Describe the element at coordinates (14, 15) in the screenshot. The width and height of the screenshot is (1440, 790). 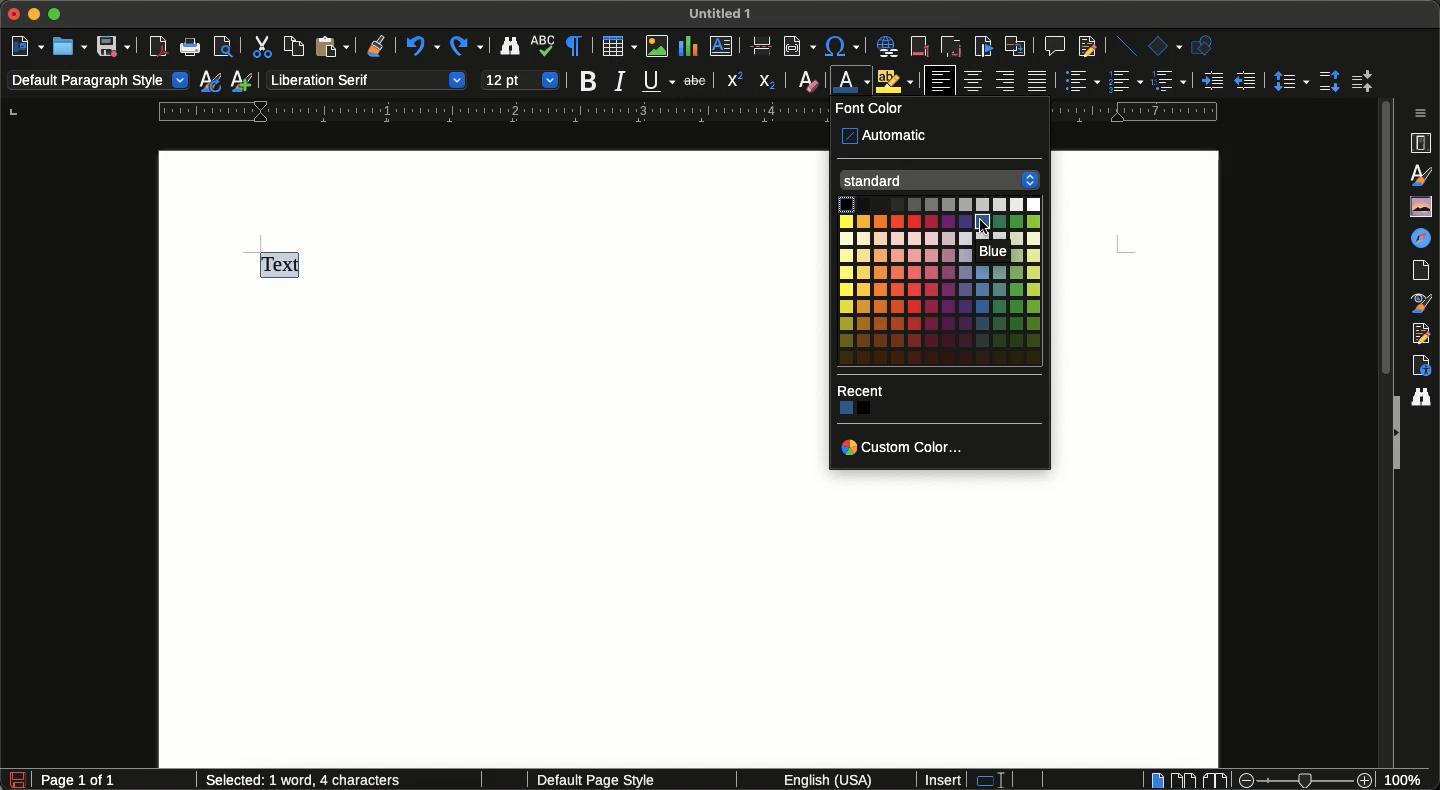
I see `Close` at that location.